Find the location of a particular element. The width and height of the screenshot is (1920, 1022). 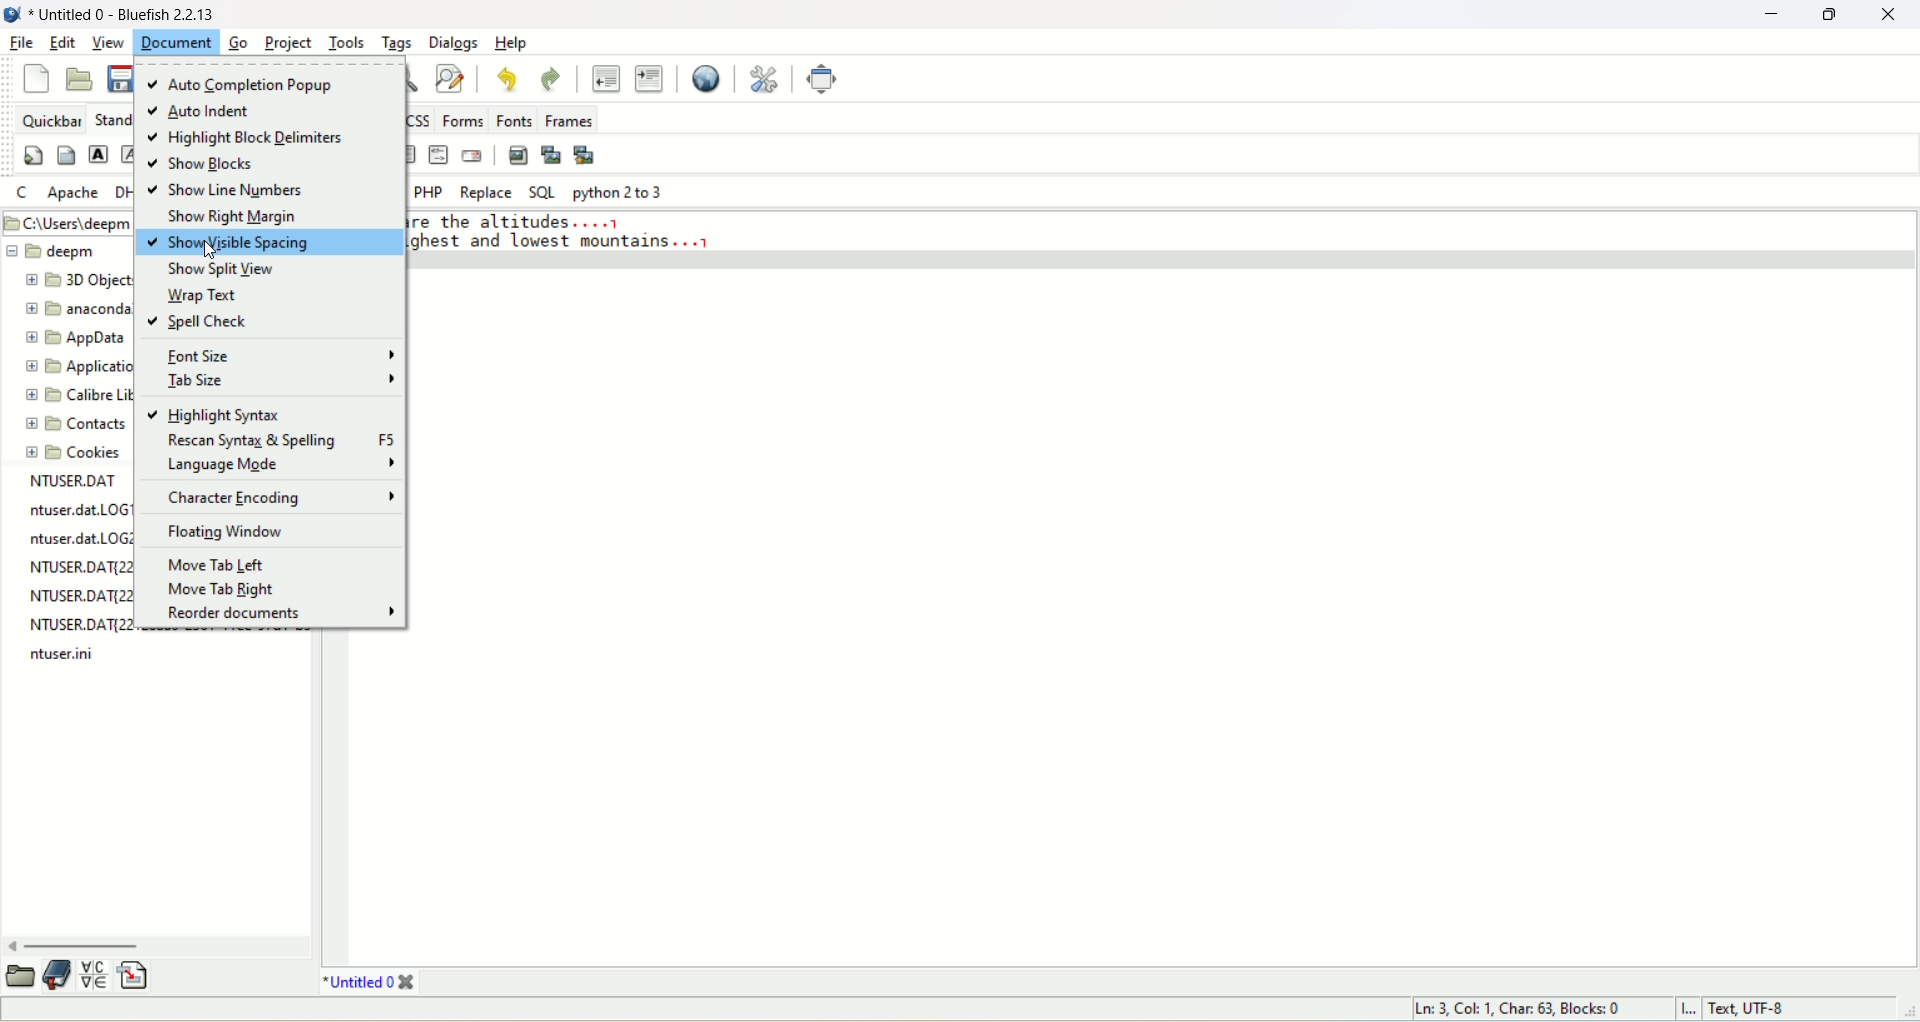

move tab left is located at coordinates (217, 565).